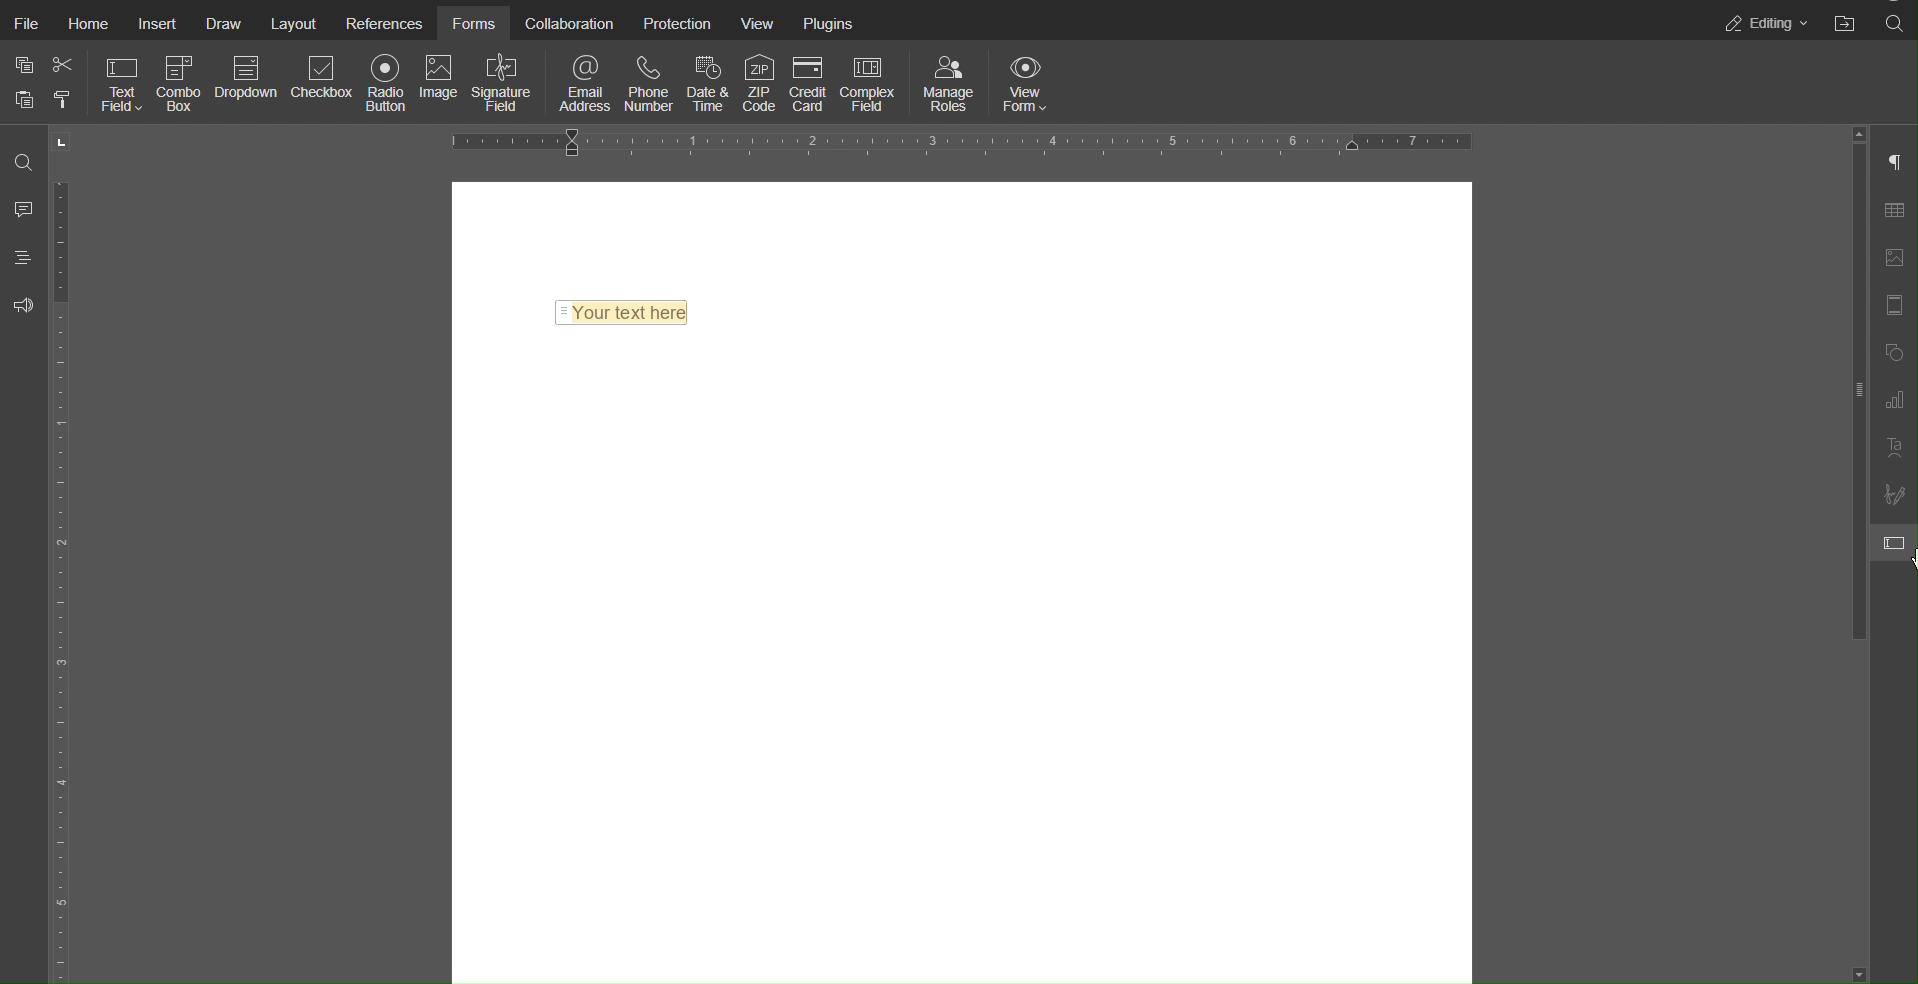 This screenshot has width=1918, height=984. Describe the element at coordinates (501, 83) in the screenshot. I see `Signature` at that location.